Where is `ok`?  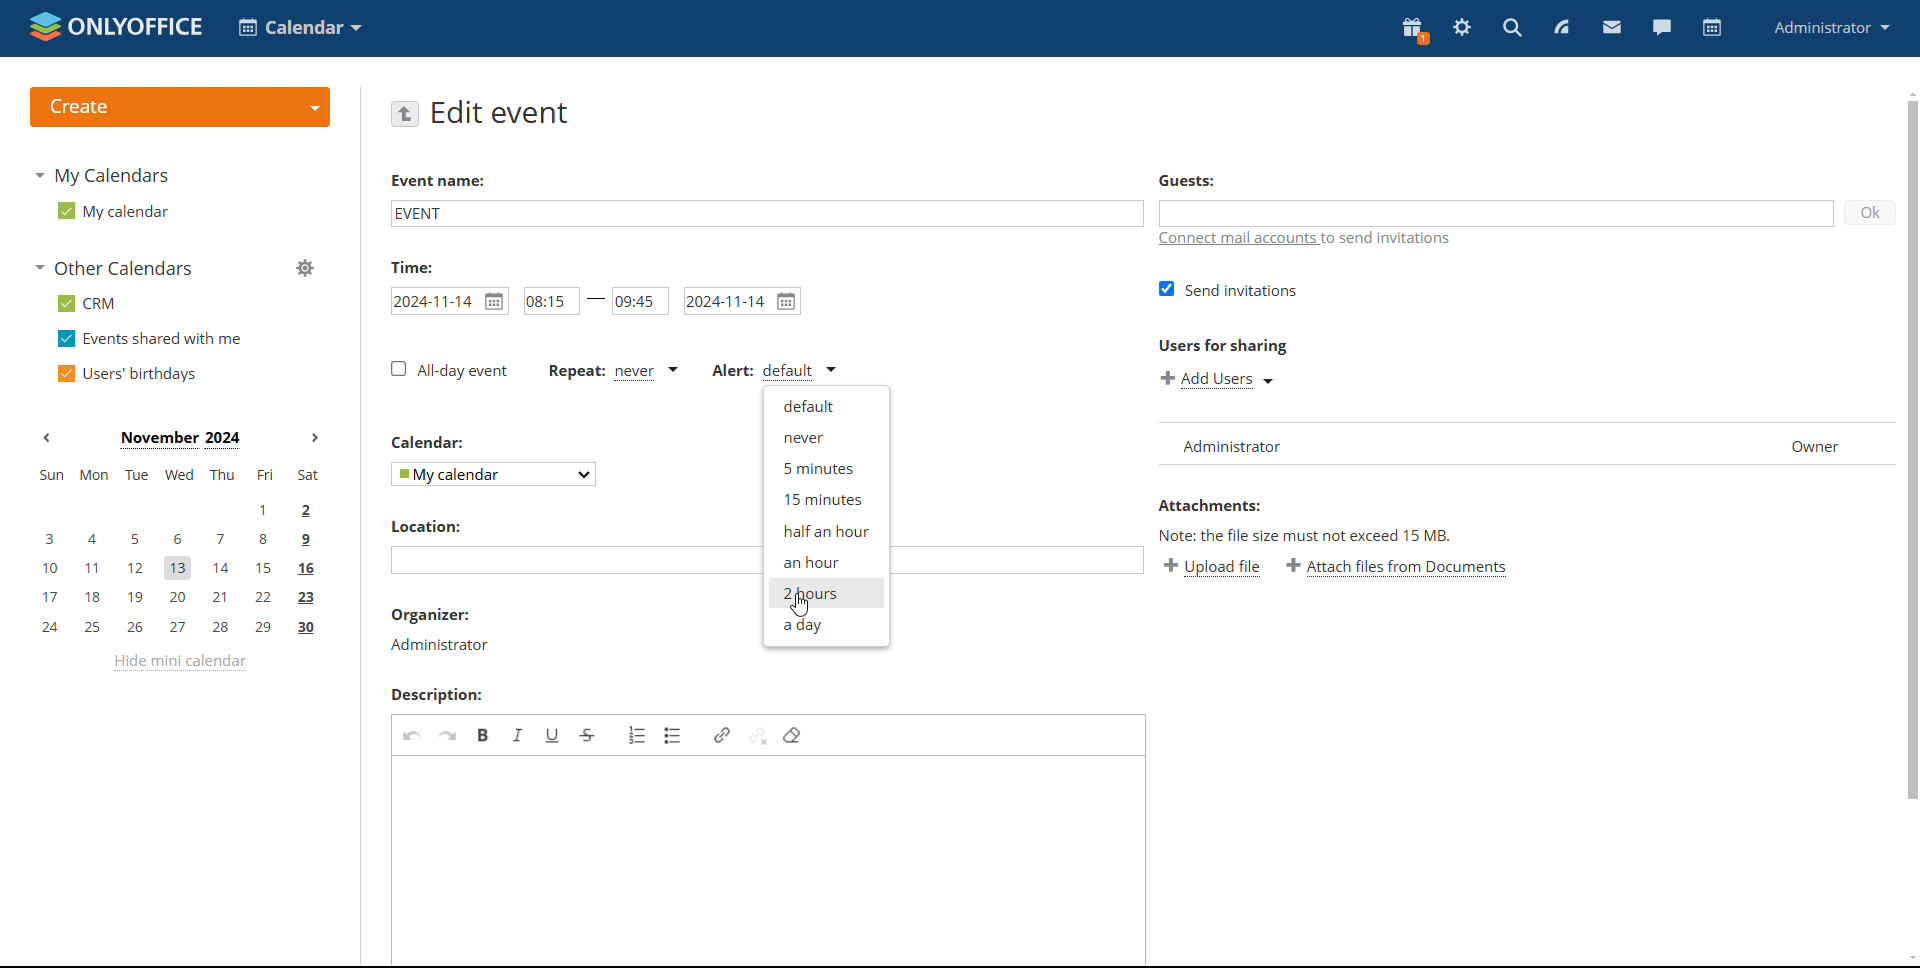 ok is located at coordinates (1871, 212).